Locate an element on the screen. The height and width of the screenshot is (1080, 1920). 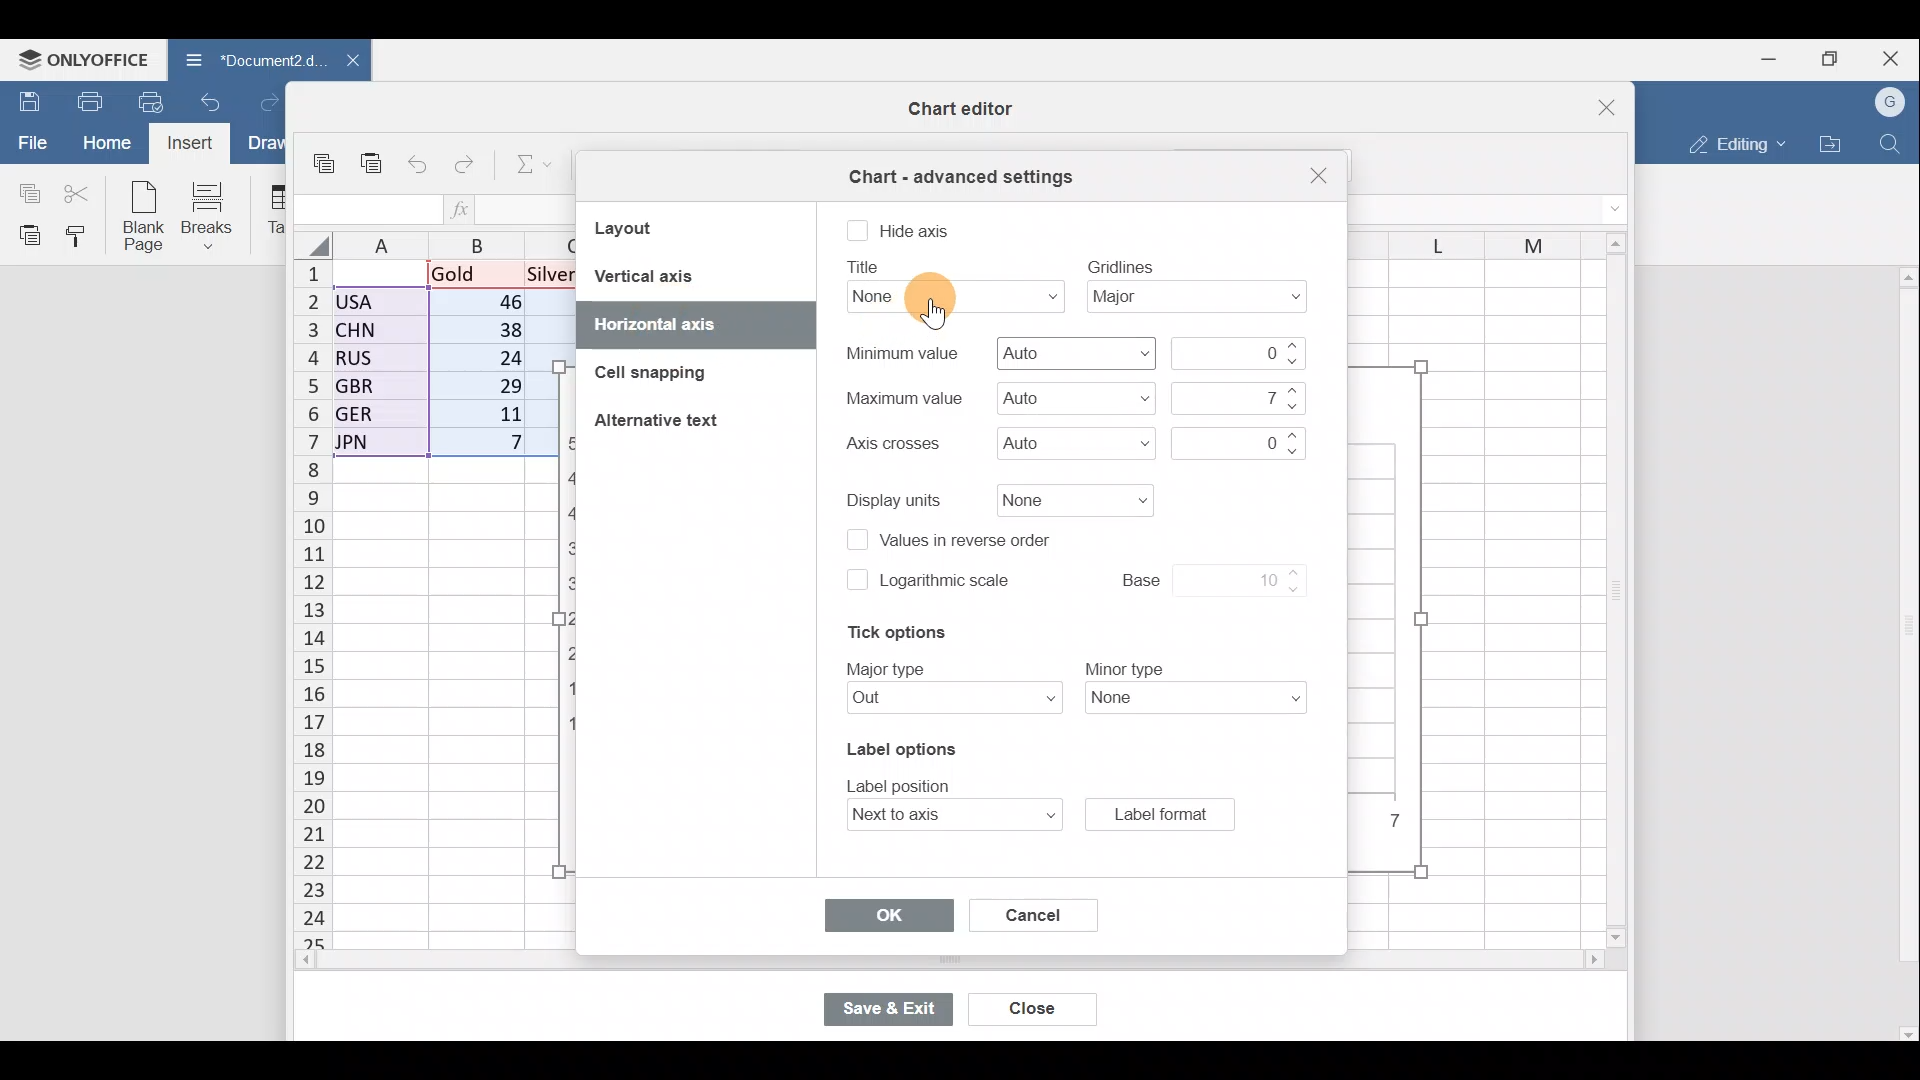
Columns is located at coordinates (444, 243).